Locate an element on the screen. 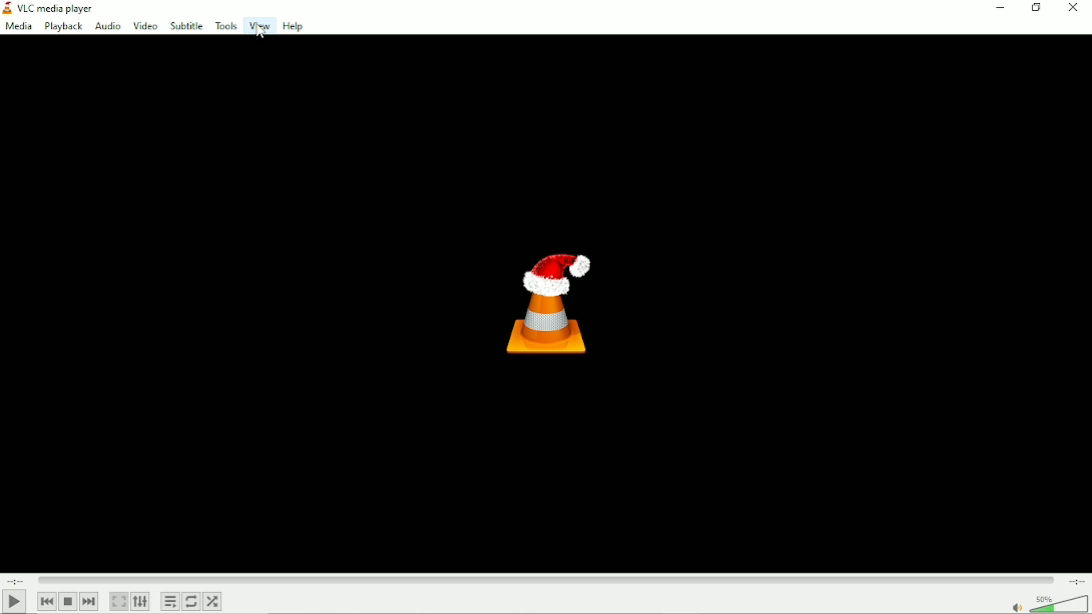  Elapsed time is located at coordinates (16, 580).